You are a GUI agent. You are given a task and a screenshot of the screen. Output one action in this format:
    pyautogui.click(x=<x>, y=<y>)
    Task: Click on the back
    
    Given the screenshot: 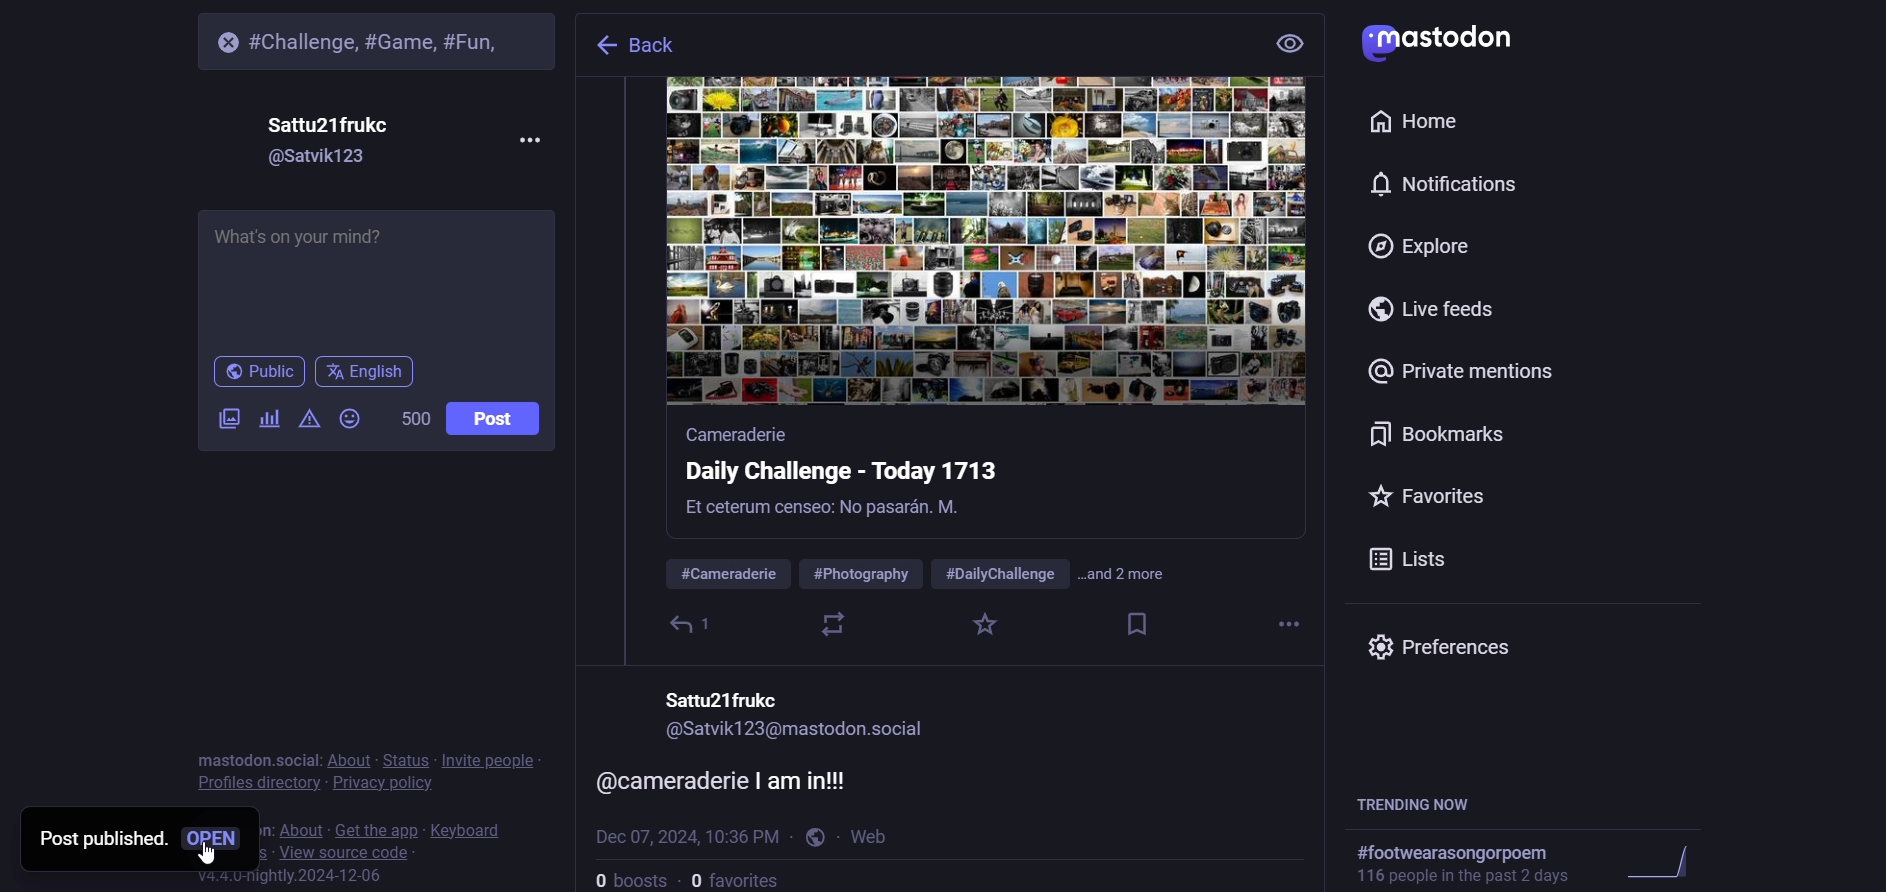 What is the action you would take?
    pyautogui.click(x=604, y=48)
    